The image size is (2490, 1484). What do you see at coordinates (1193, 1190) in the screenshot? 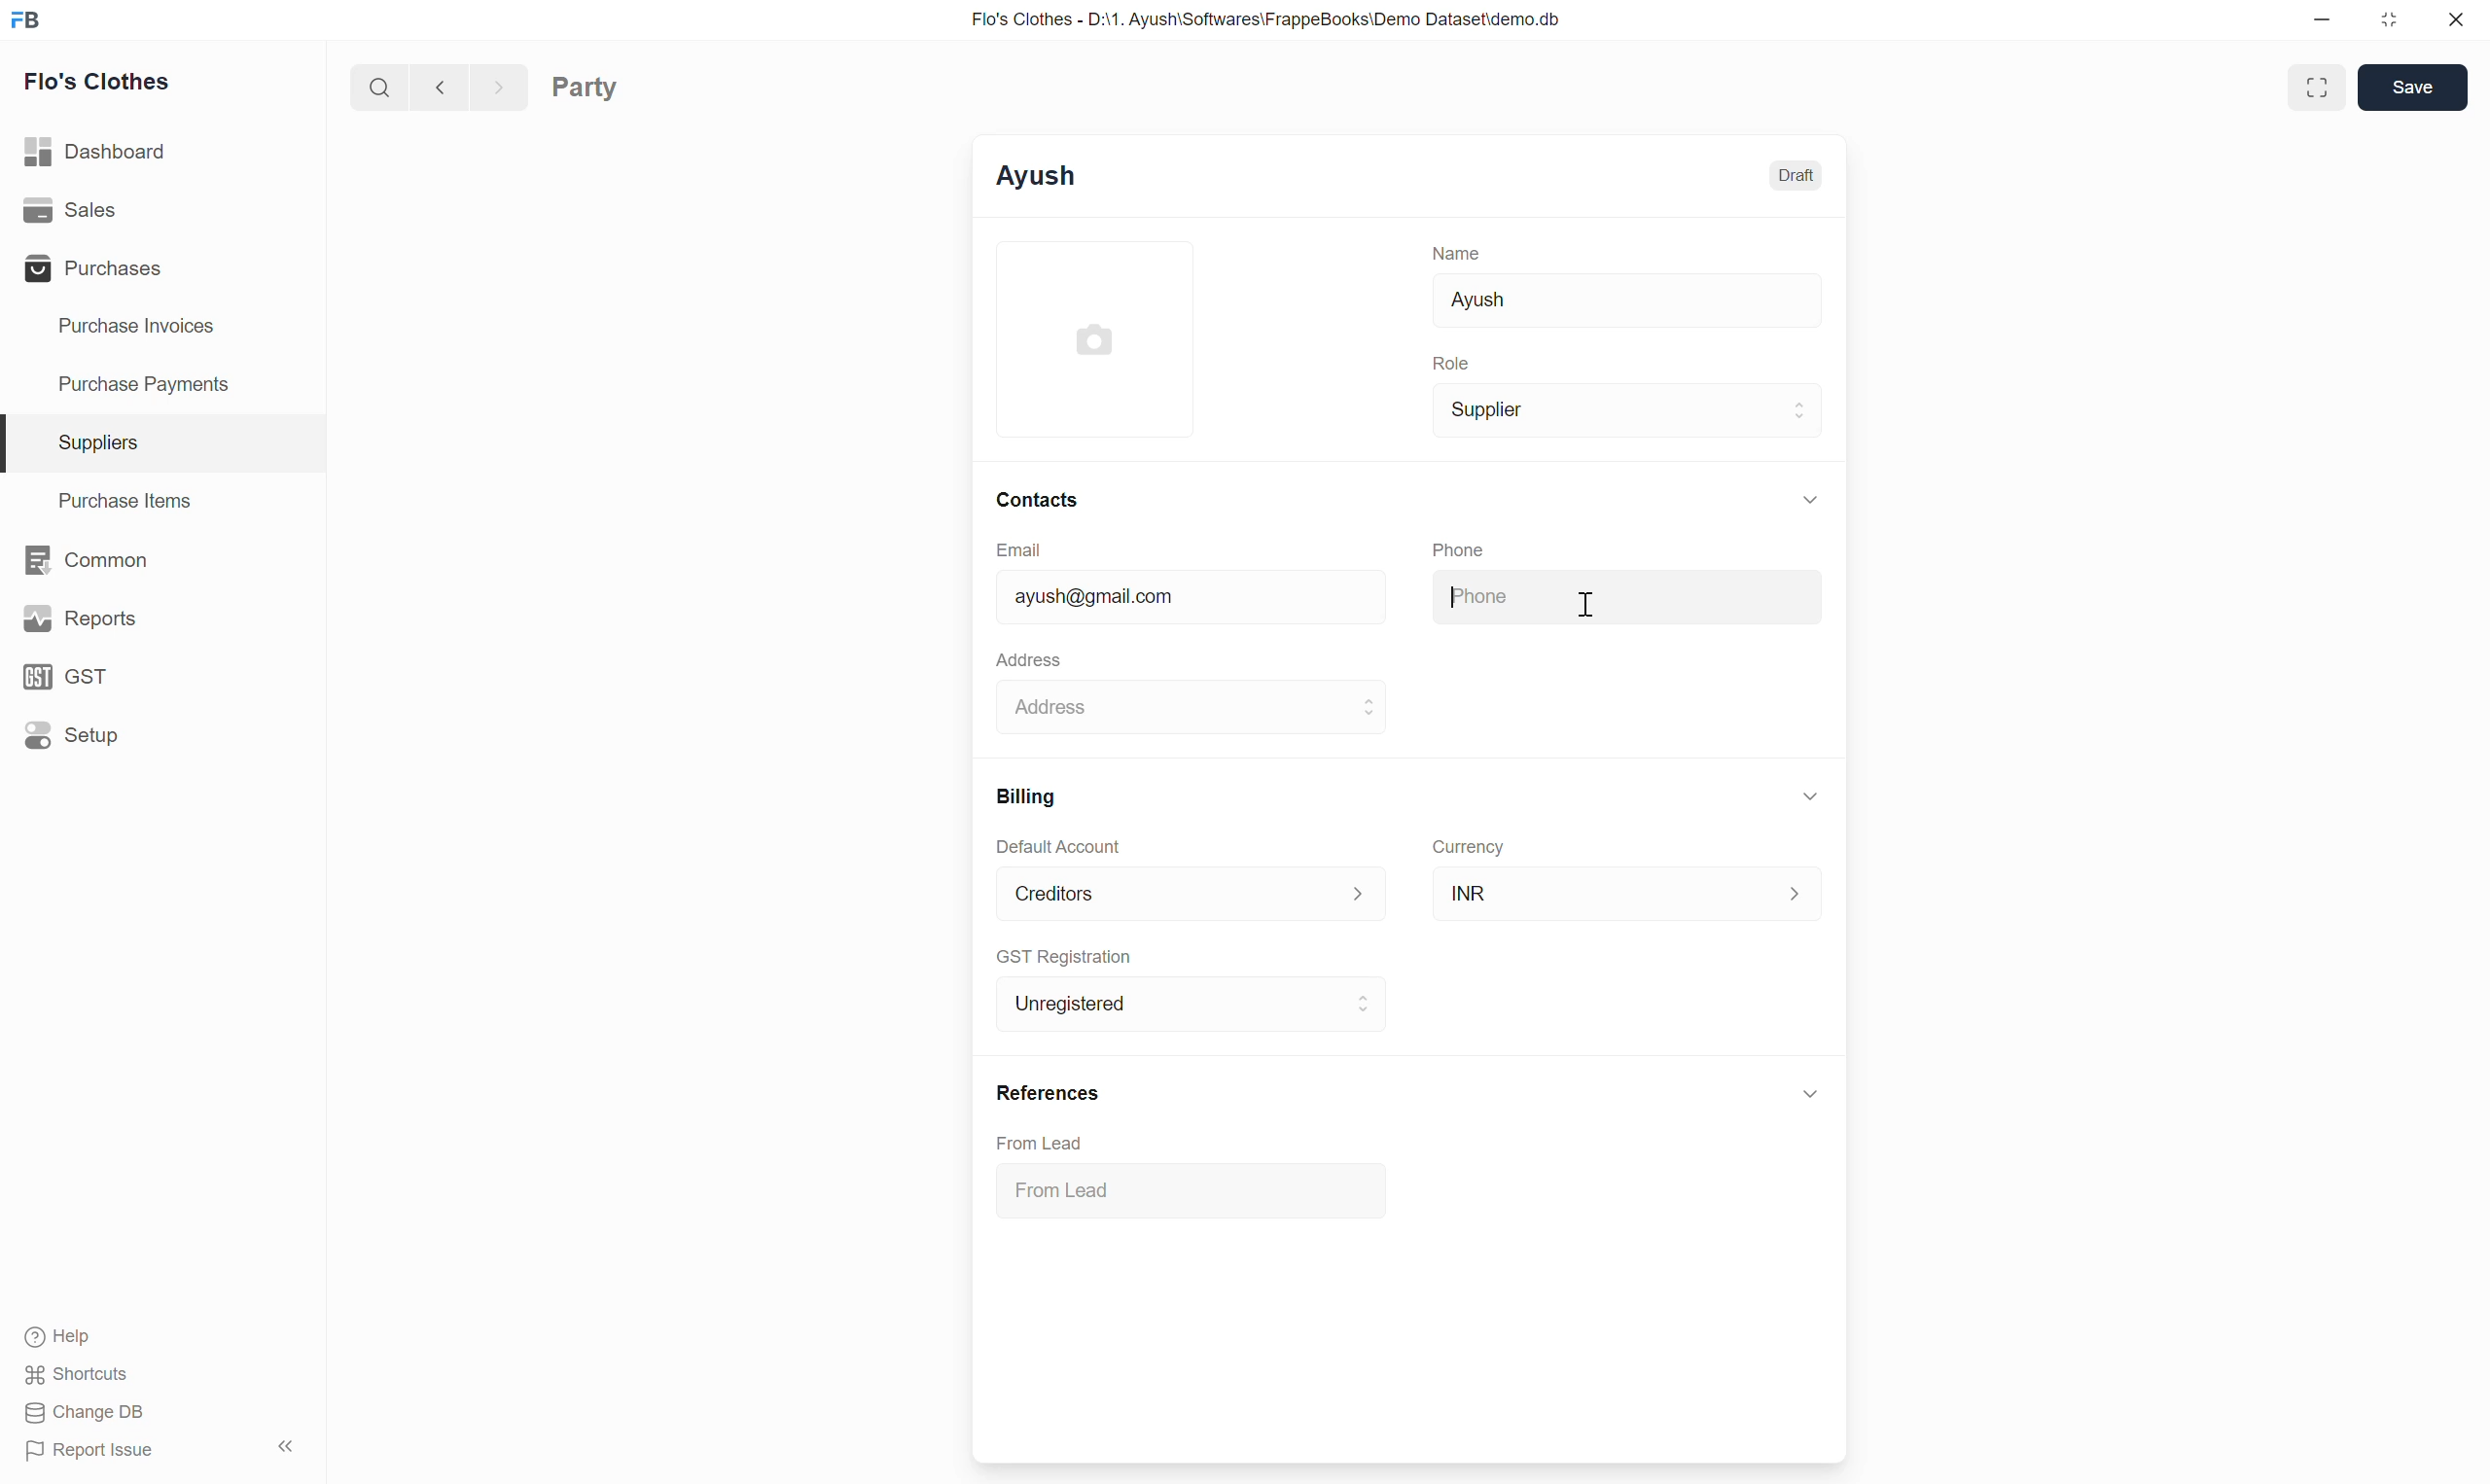
I see `From Lead` at bounding box center [1193, 1190].